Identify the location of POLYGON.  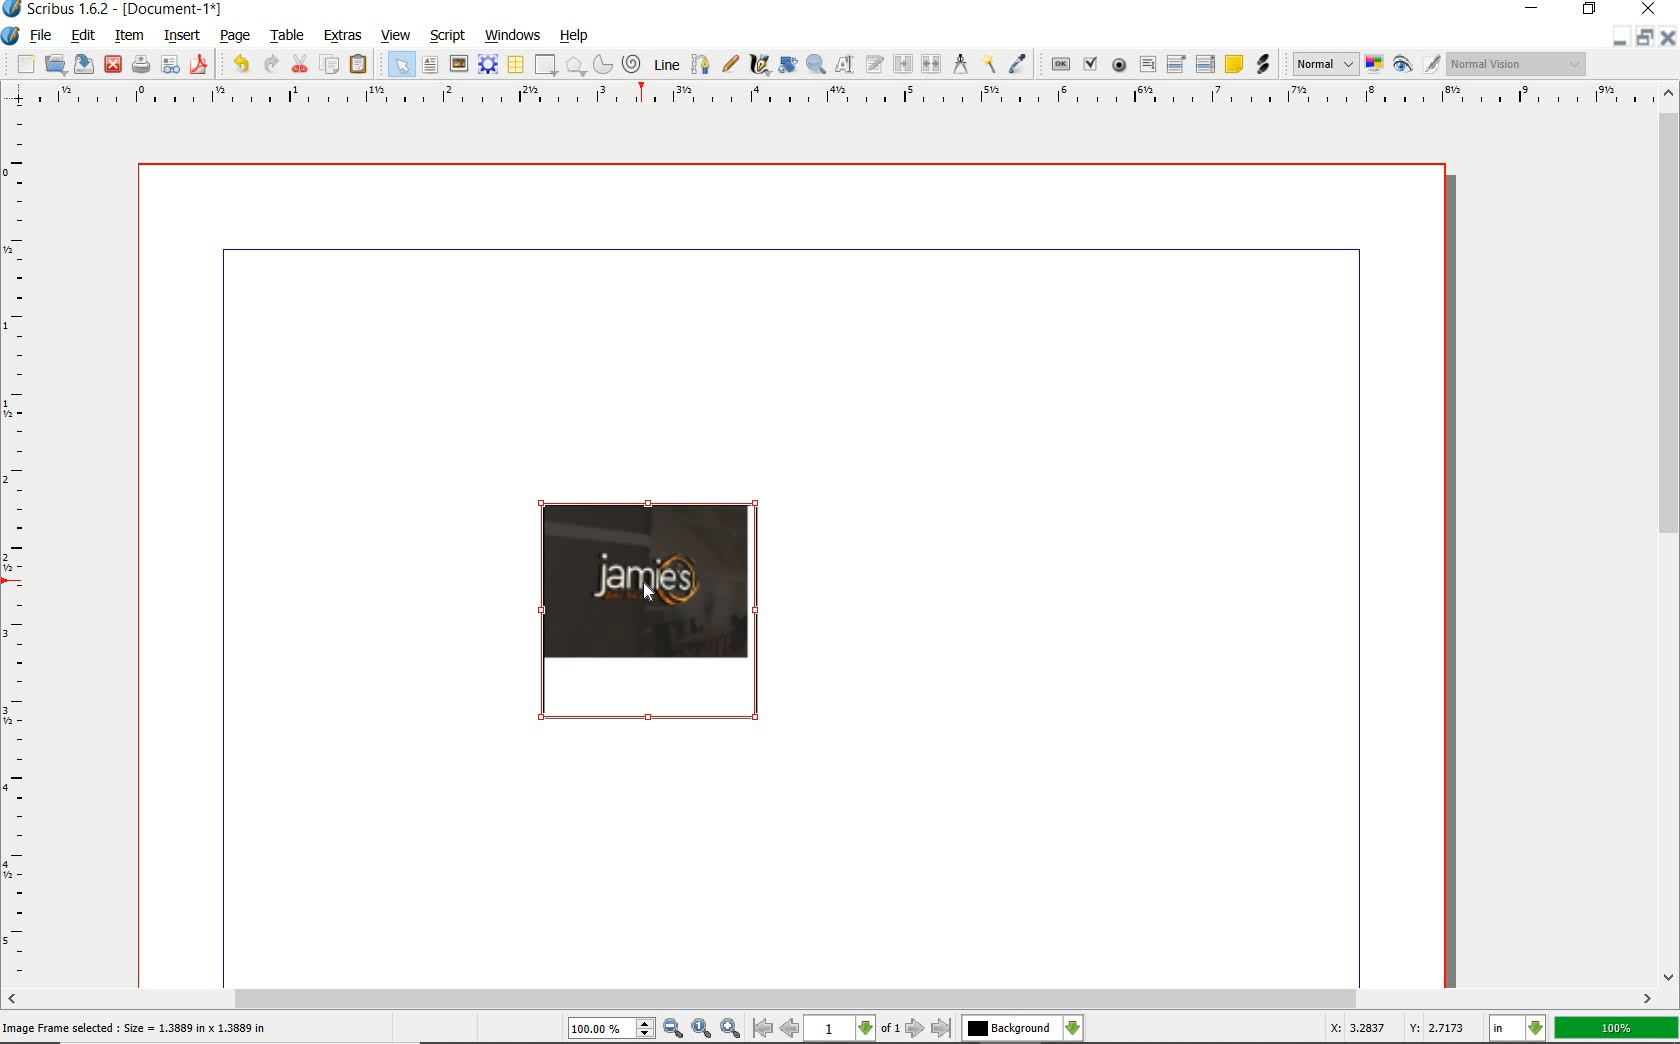
(575, 66).